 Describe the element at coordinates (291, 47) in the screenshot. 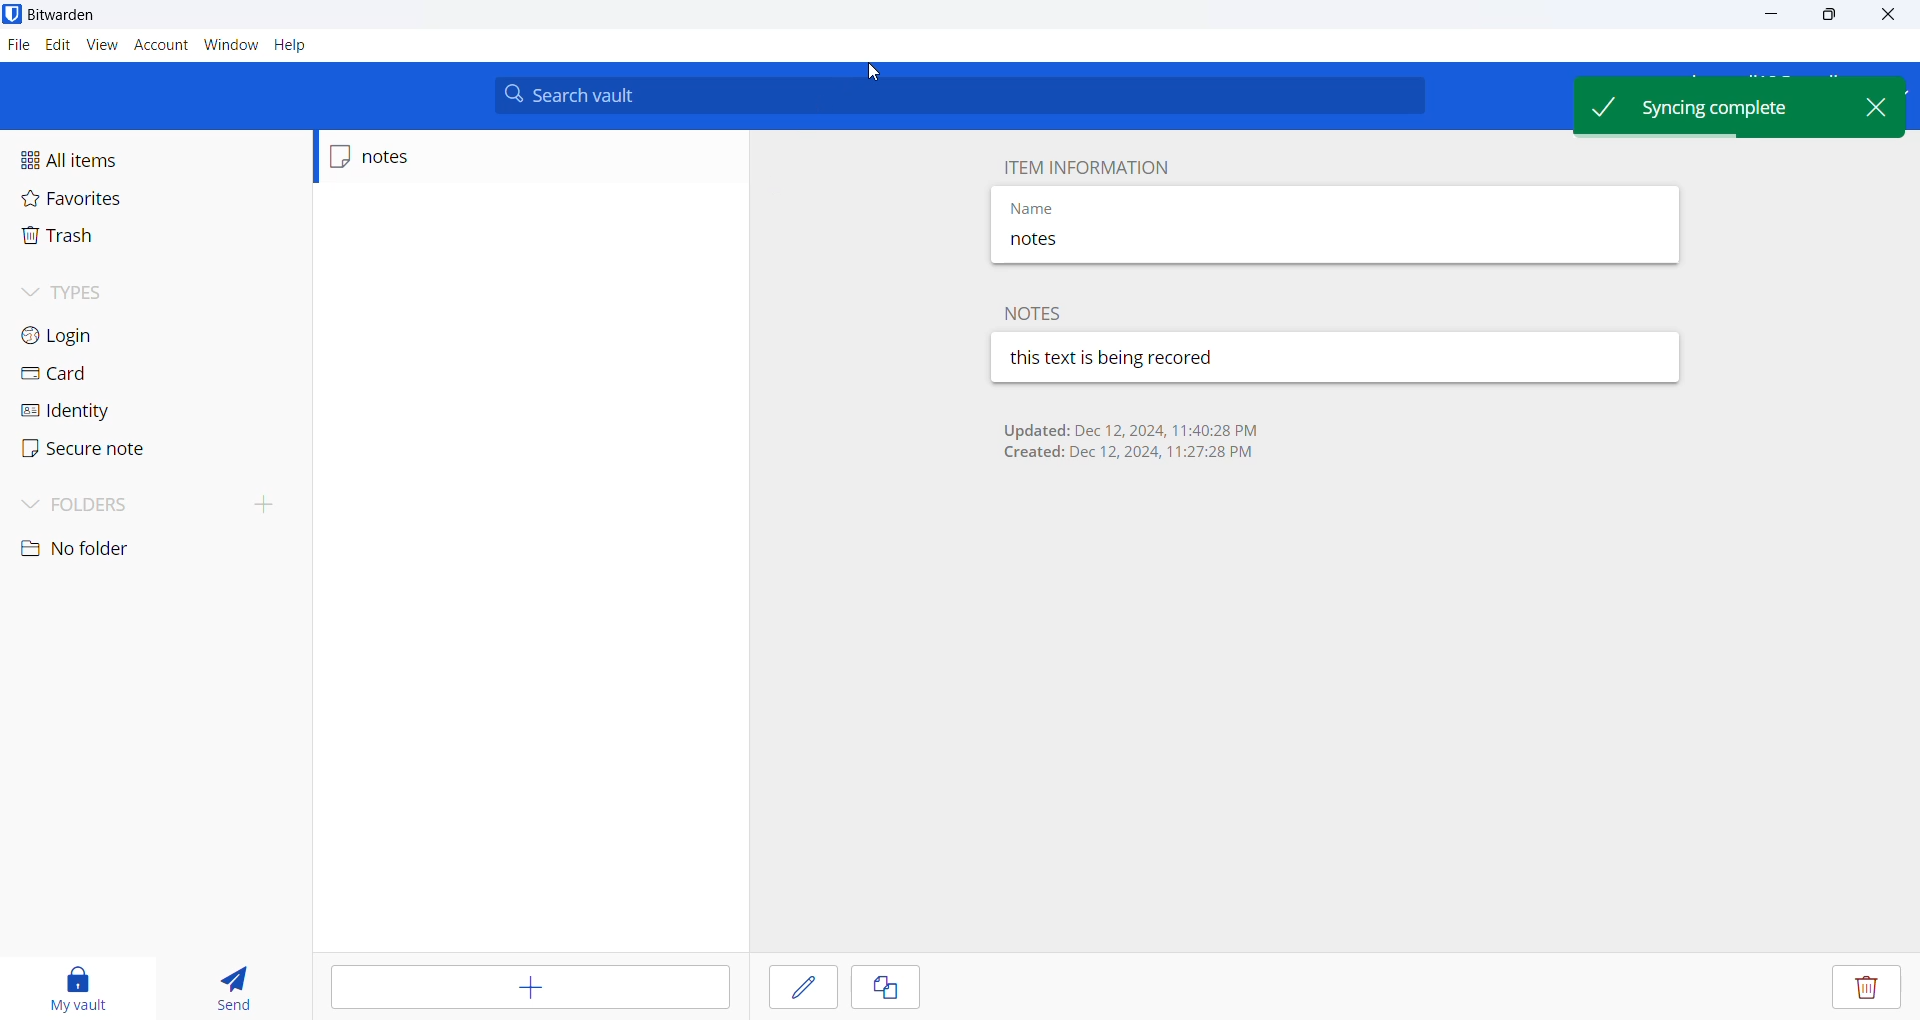

I see `help` at that location.